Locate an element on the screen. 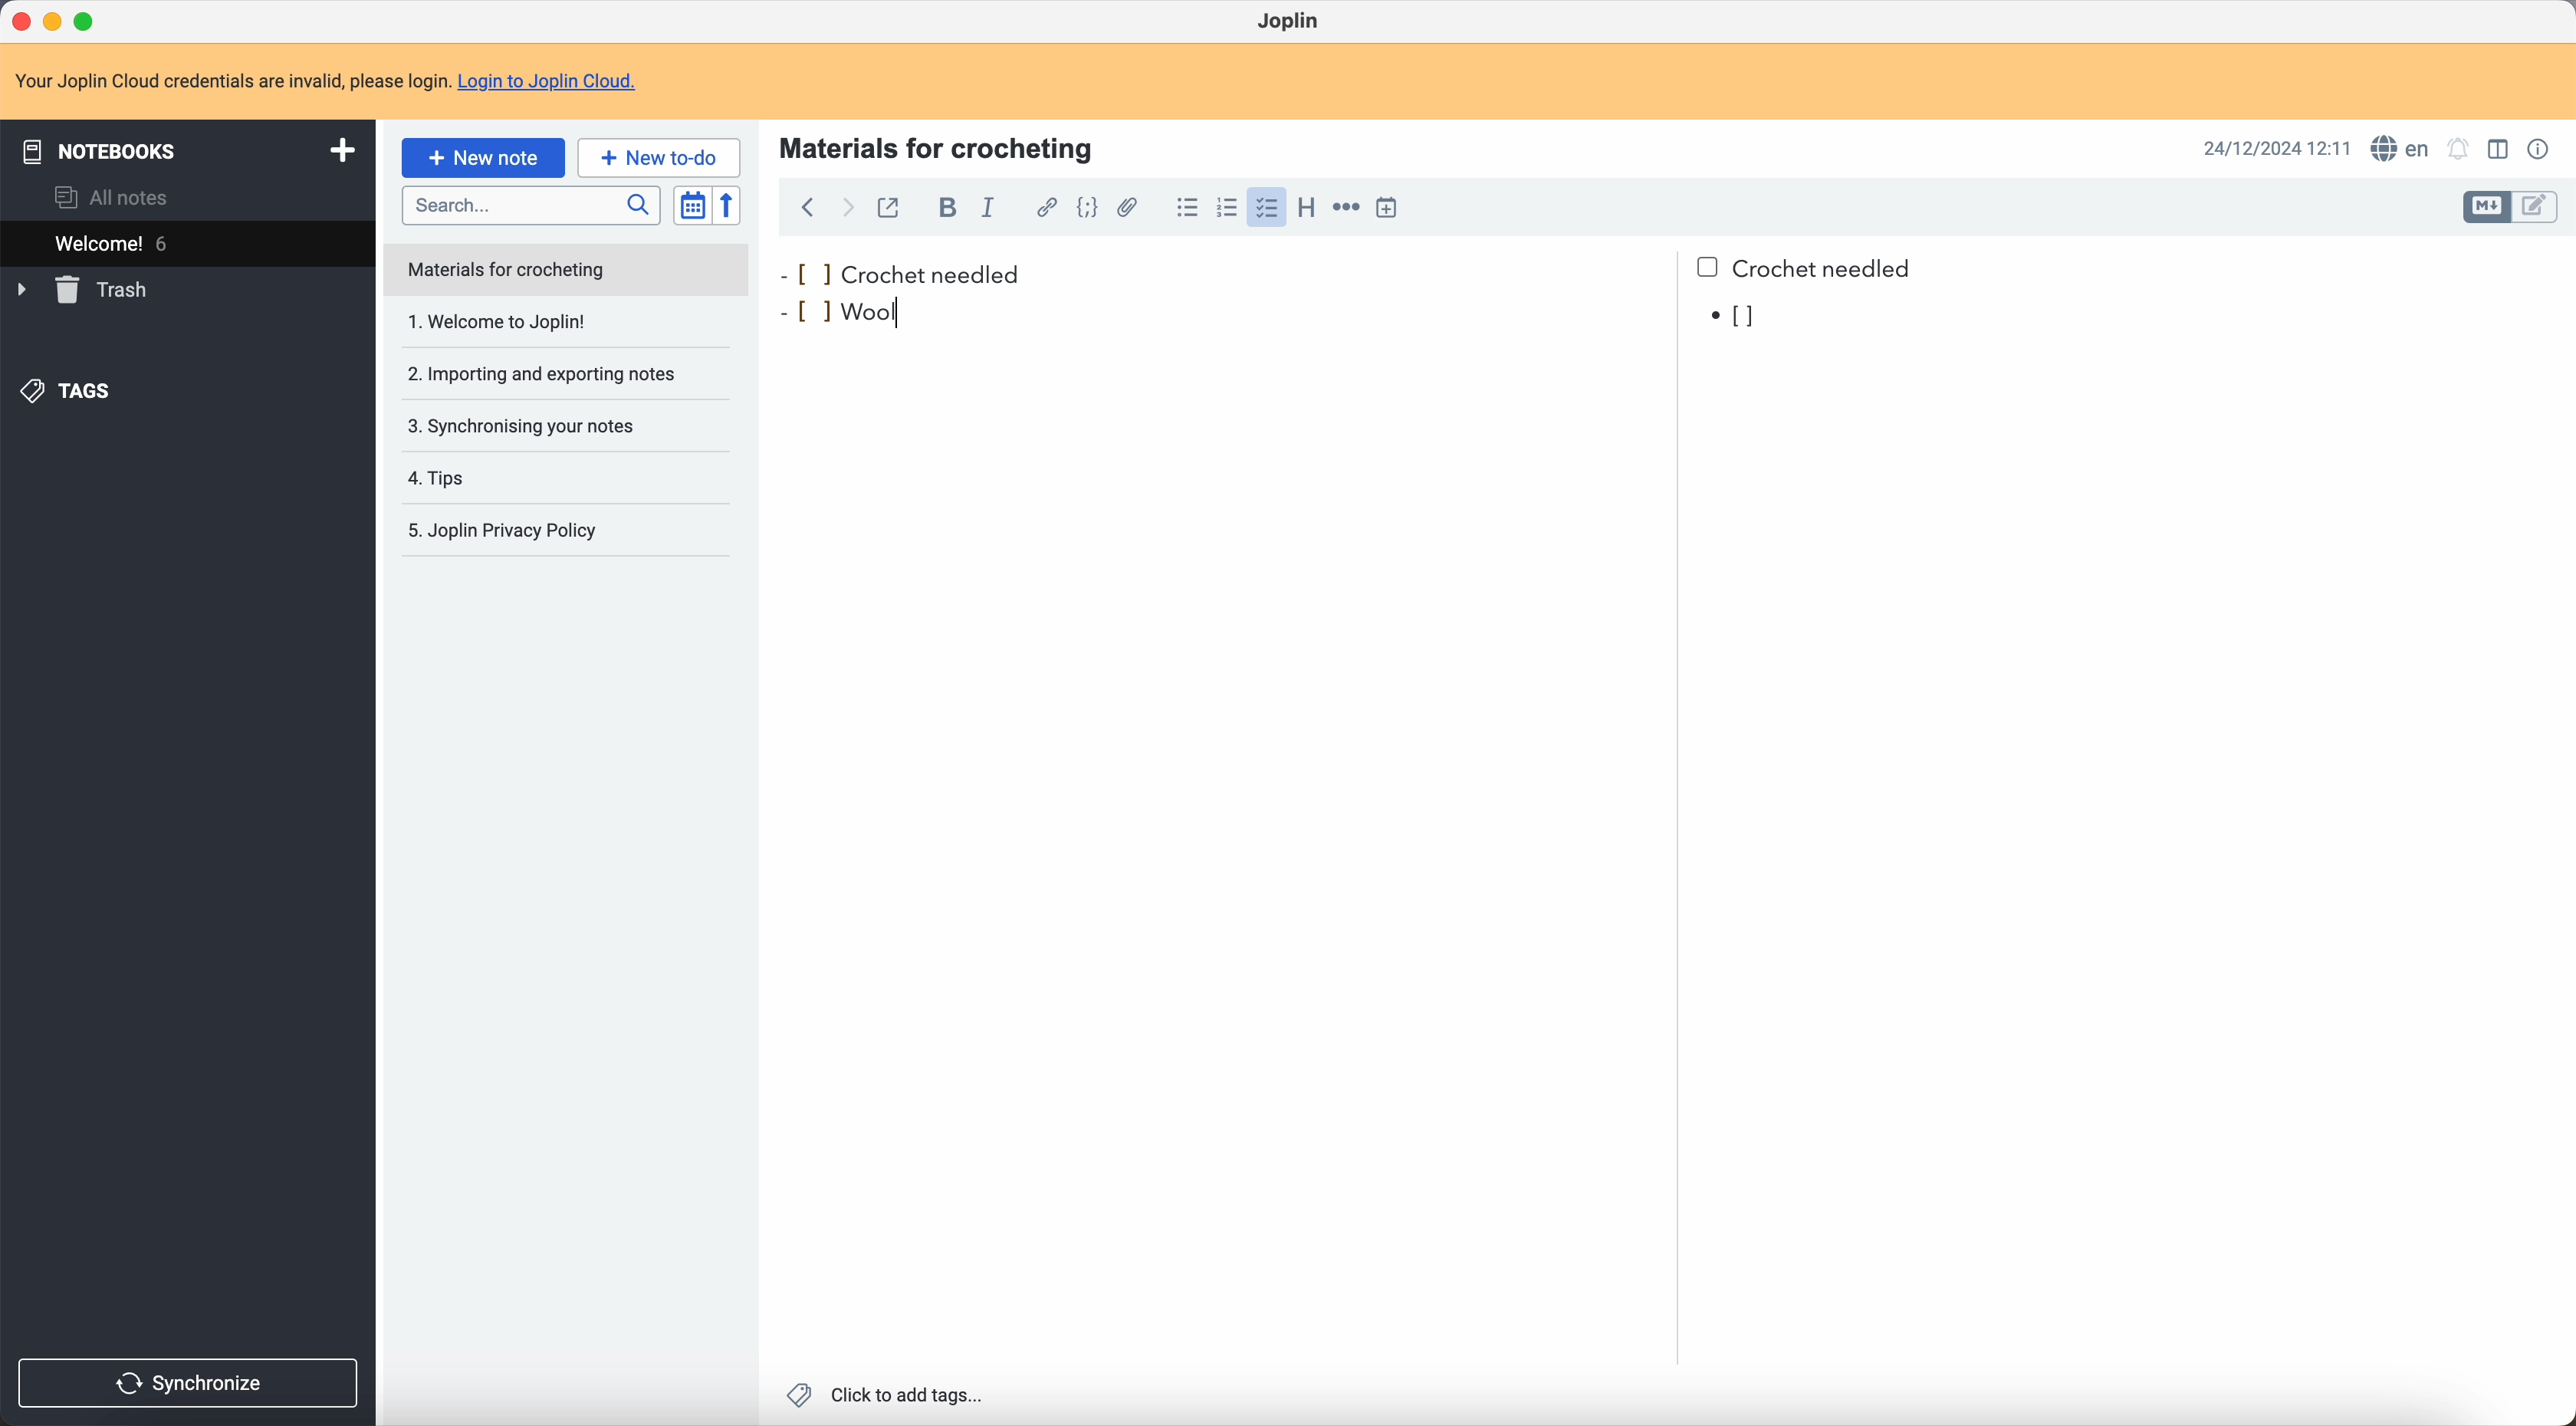 This screenshot has height=1426, width=2576. toggle edit layout is located at coordinates (2501, 148).